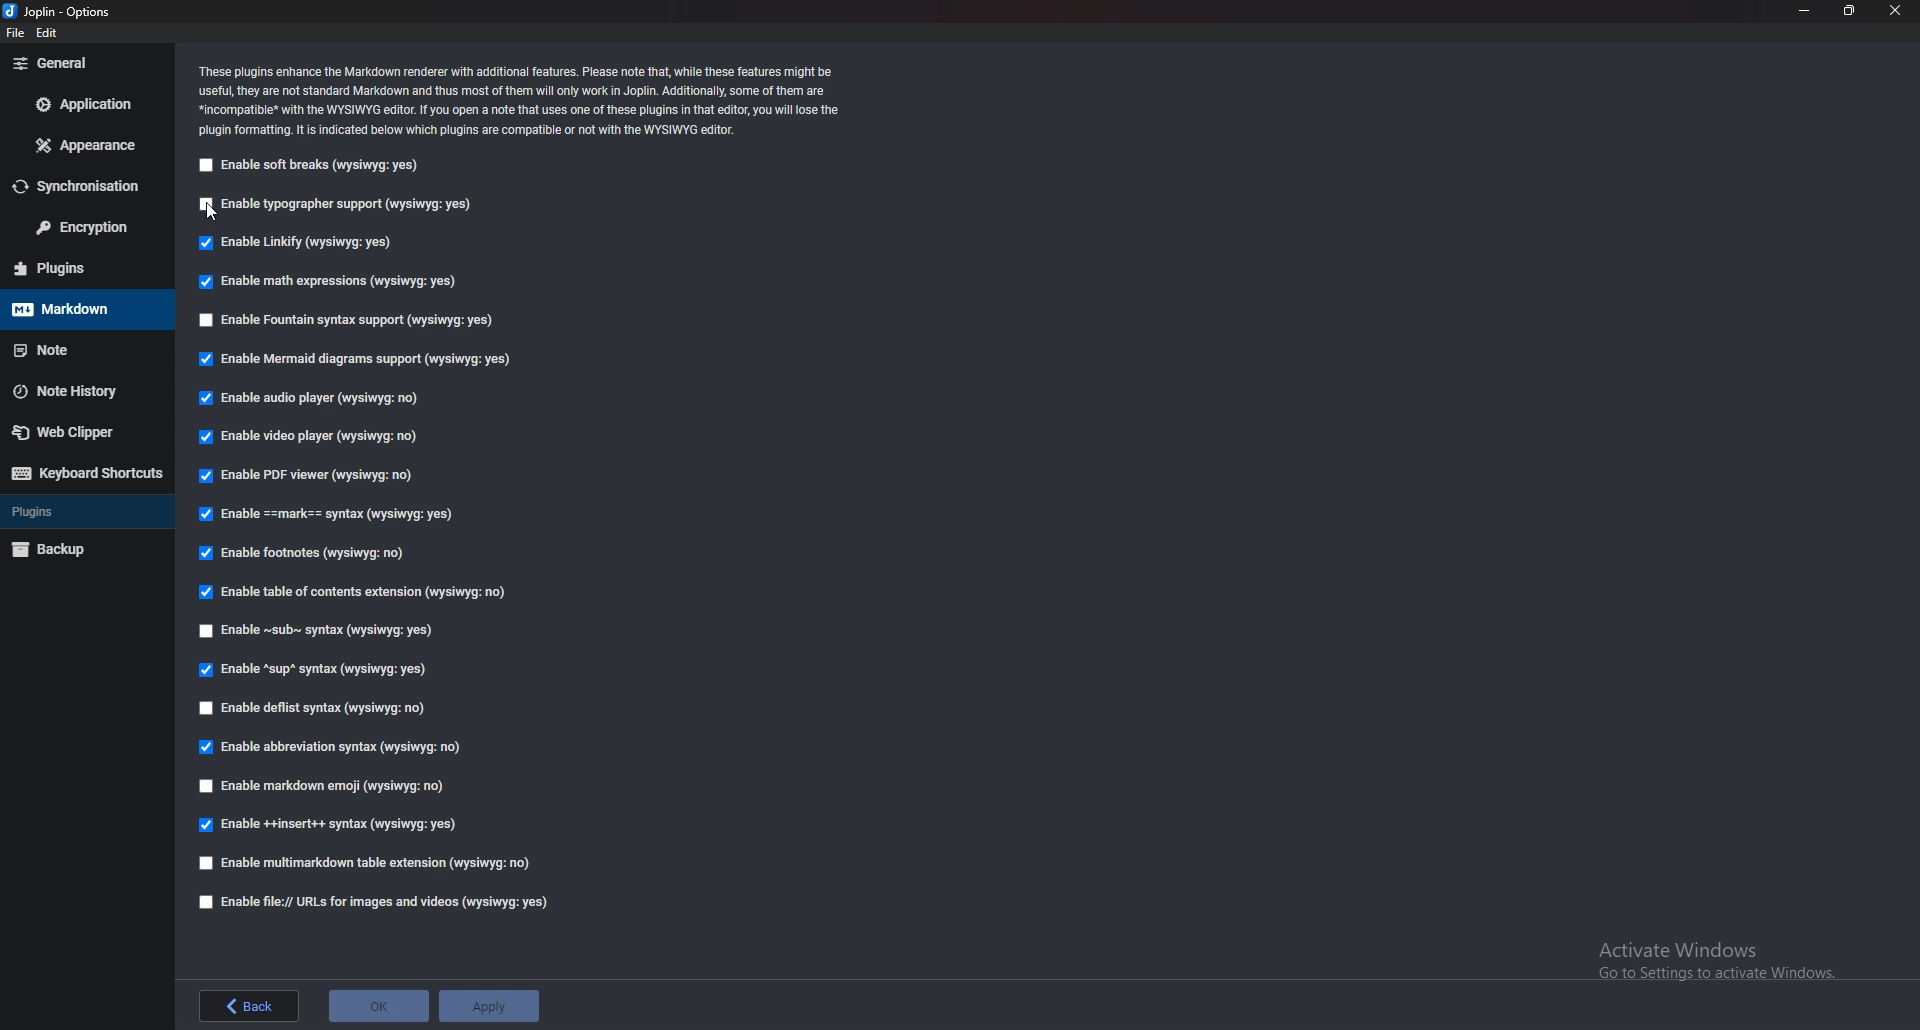 This screenshot has height=1030, width=1920. What do you see at coordinates (380, 1004) in the screenshot?
I see `ok` at bounding box center [380, 1004].